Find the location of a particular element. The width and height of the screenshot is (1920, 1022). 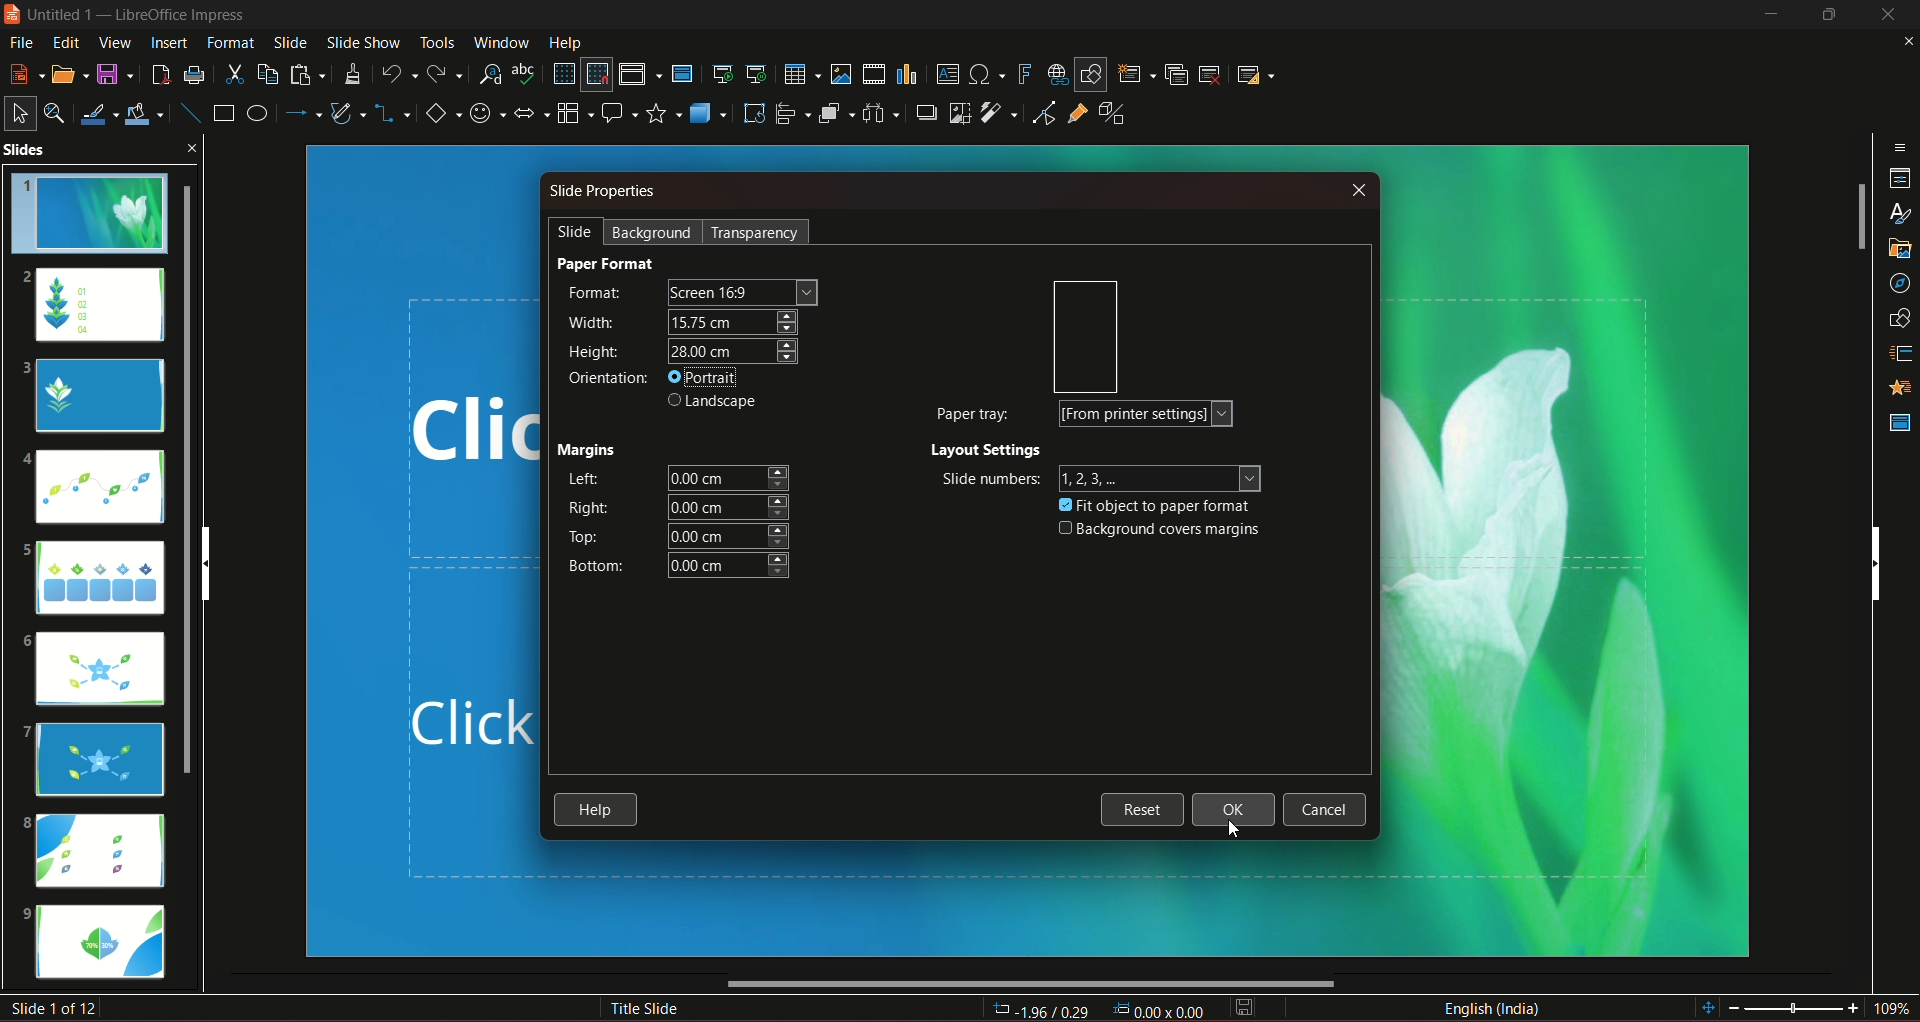

slide 6 is located at coordinates (100, 672).